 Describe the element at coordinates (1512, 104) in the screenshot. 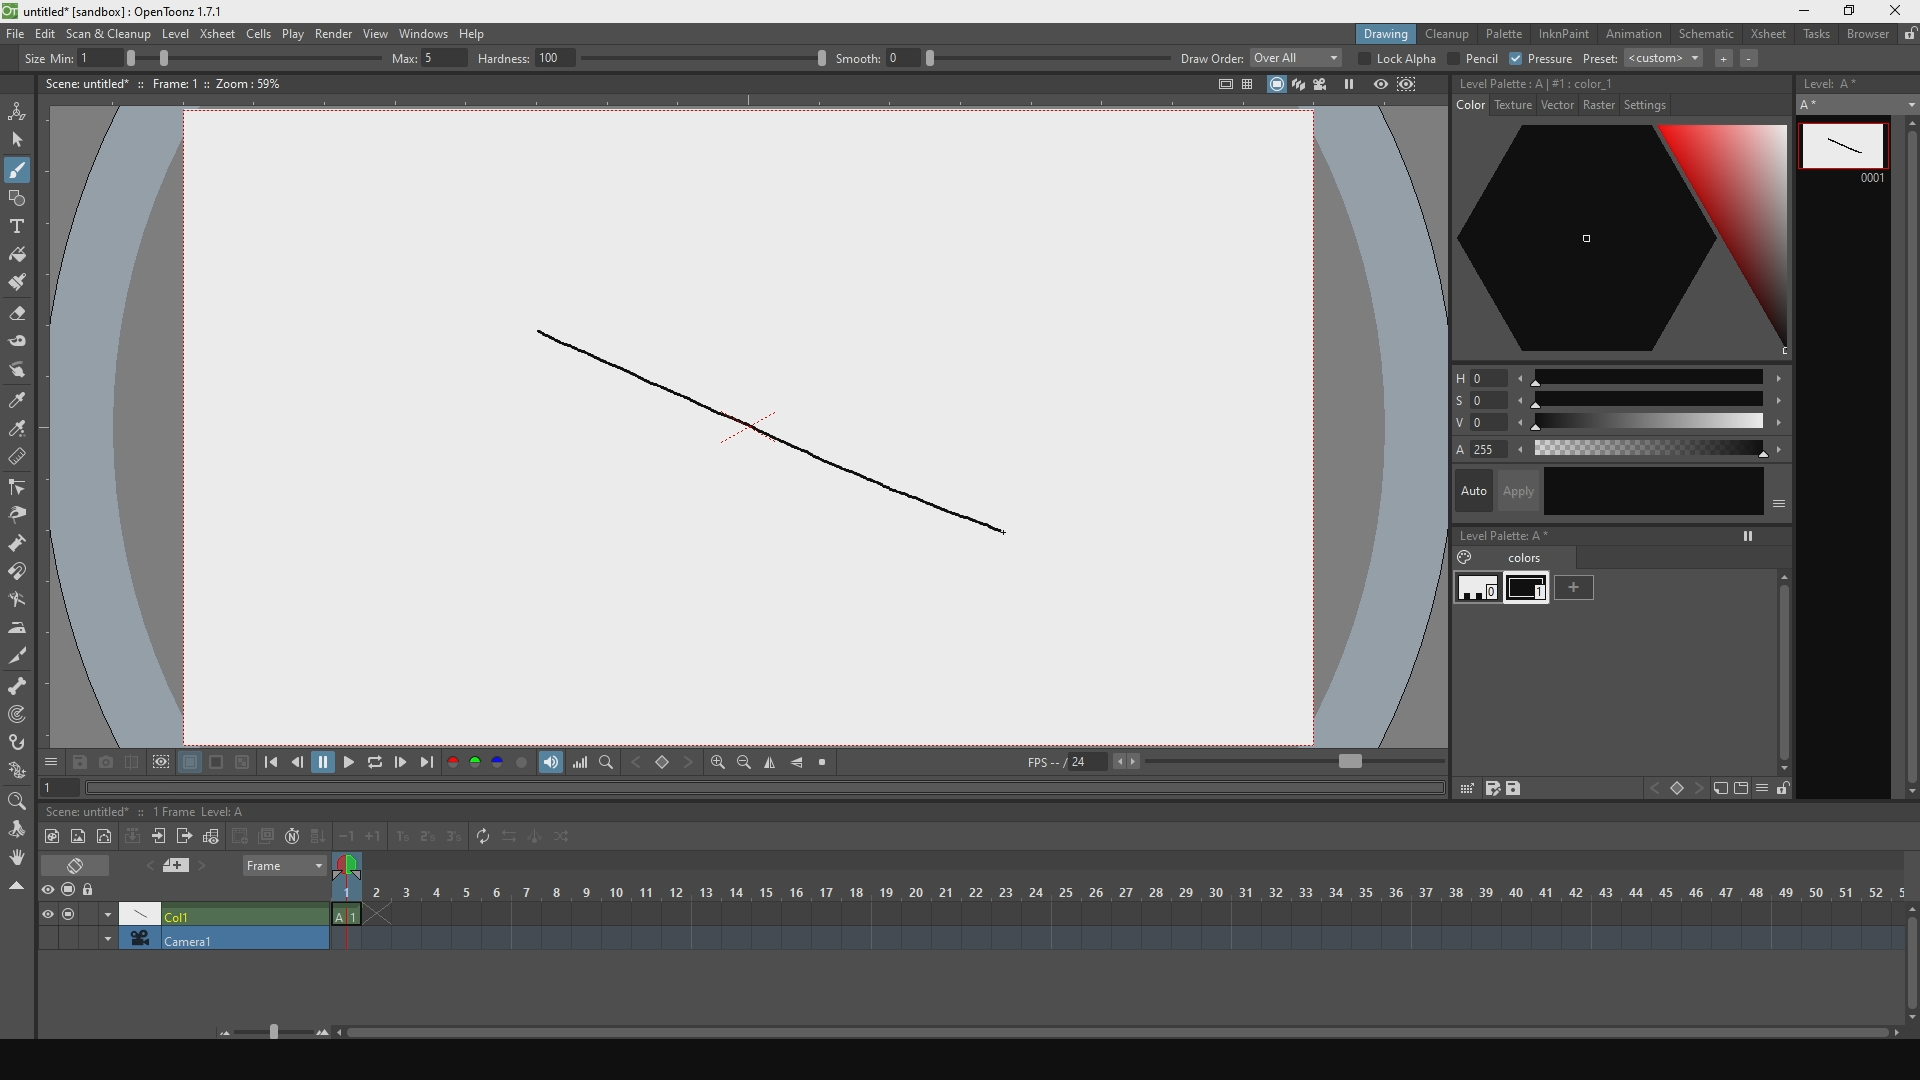

I see `texture` at that location.